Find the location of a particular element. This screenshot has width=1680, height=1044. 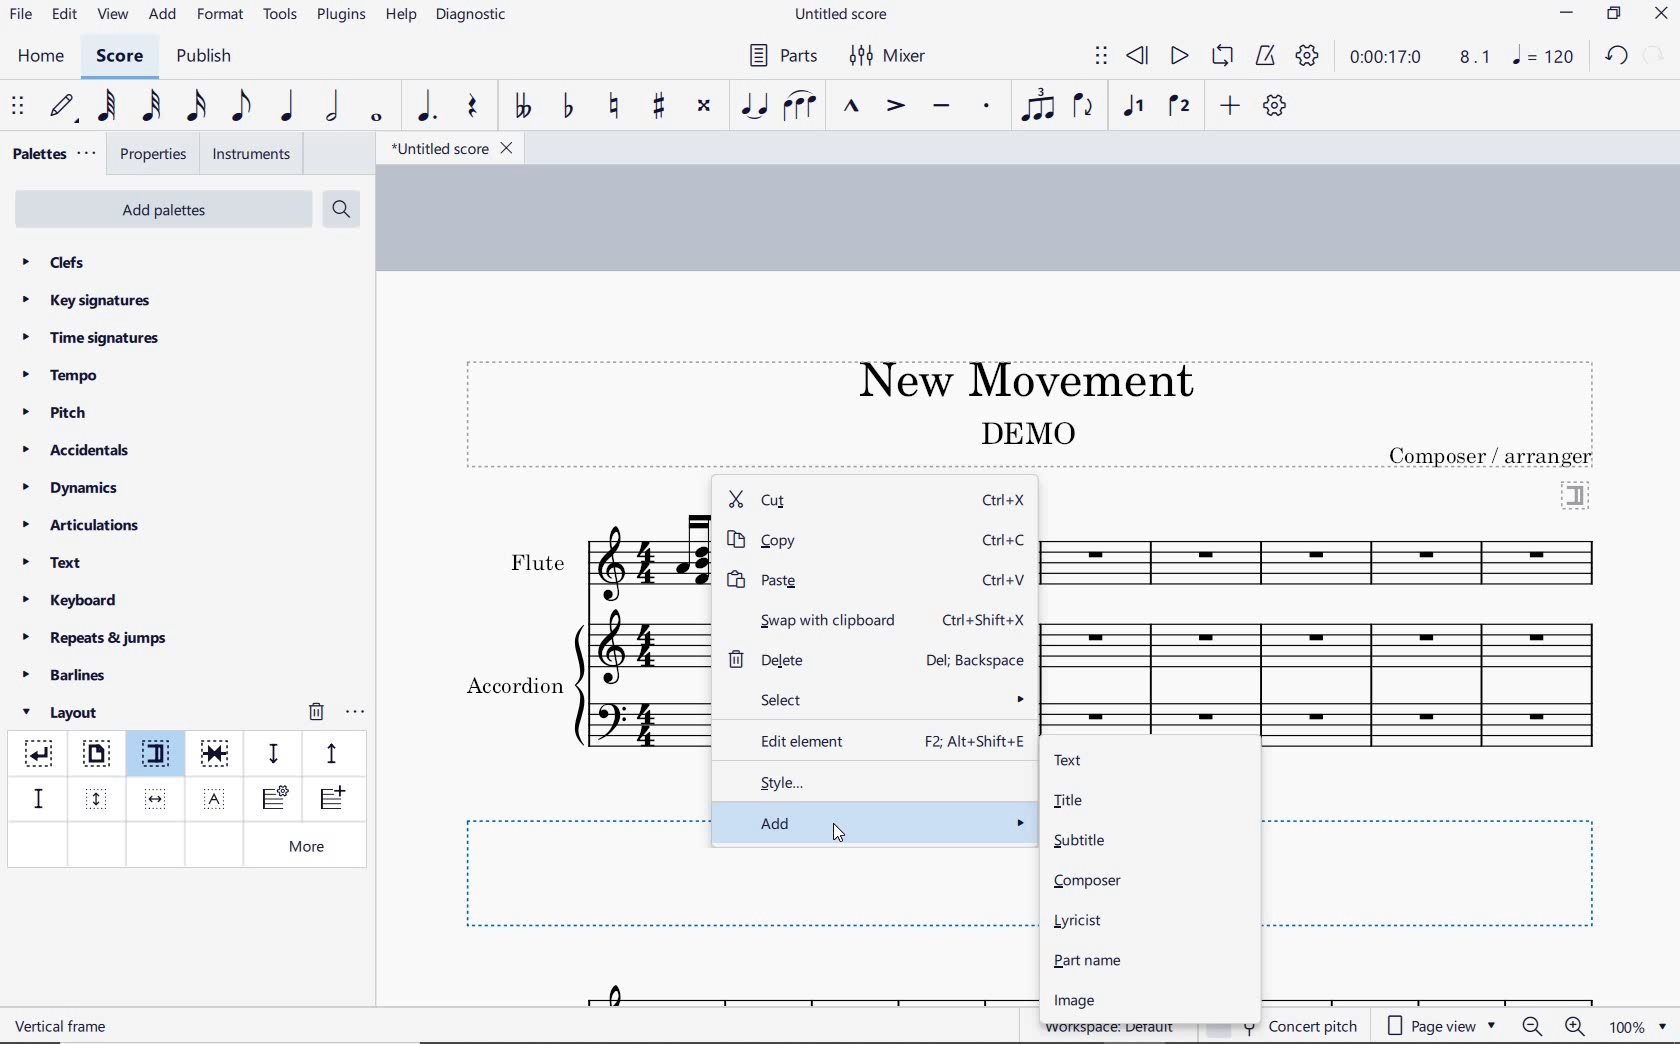

tenuto is located at coordinates (940, 107).